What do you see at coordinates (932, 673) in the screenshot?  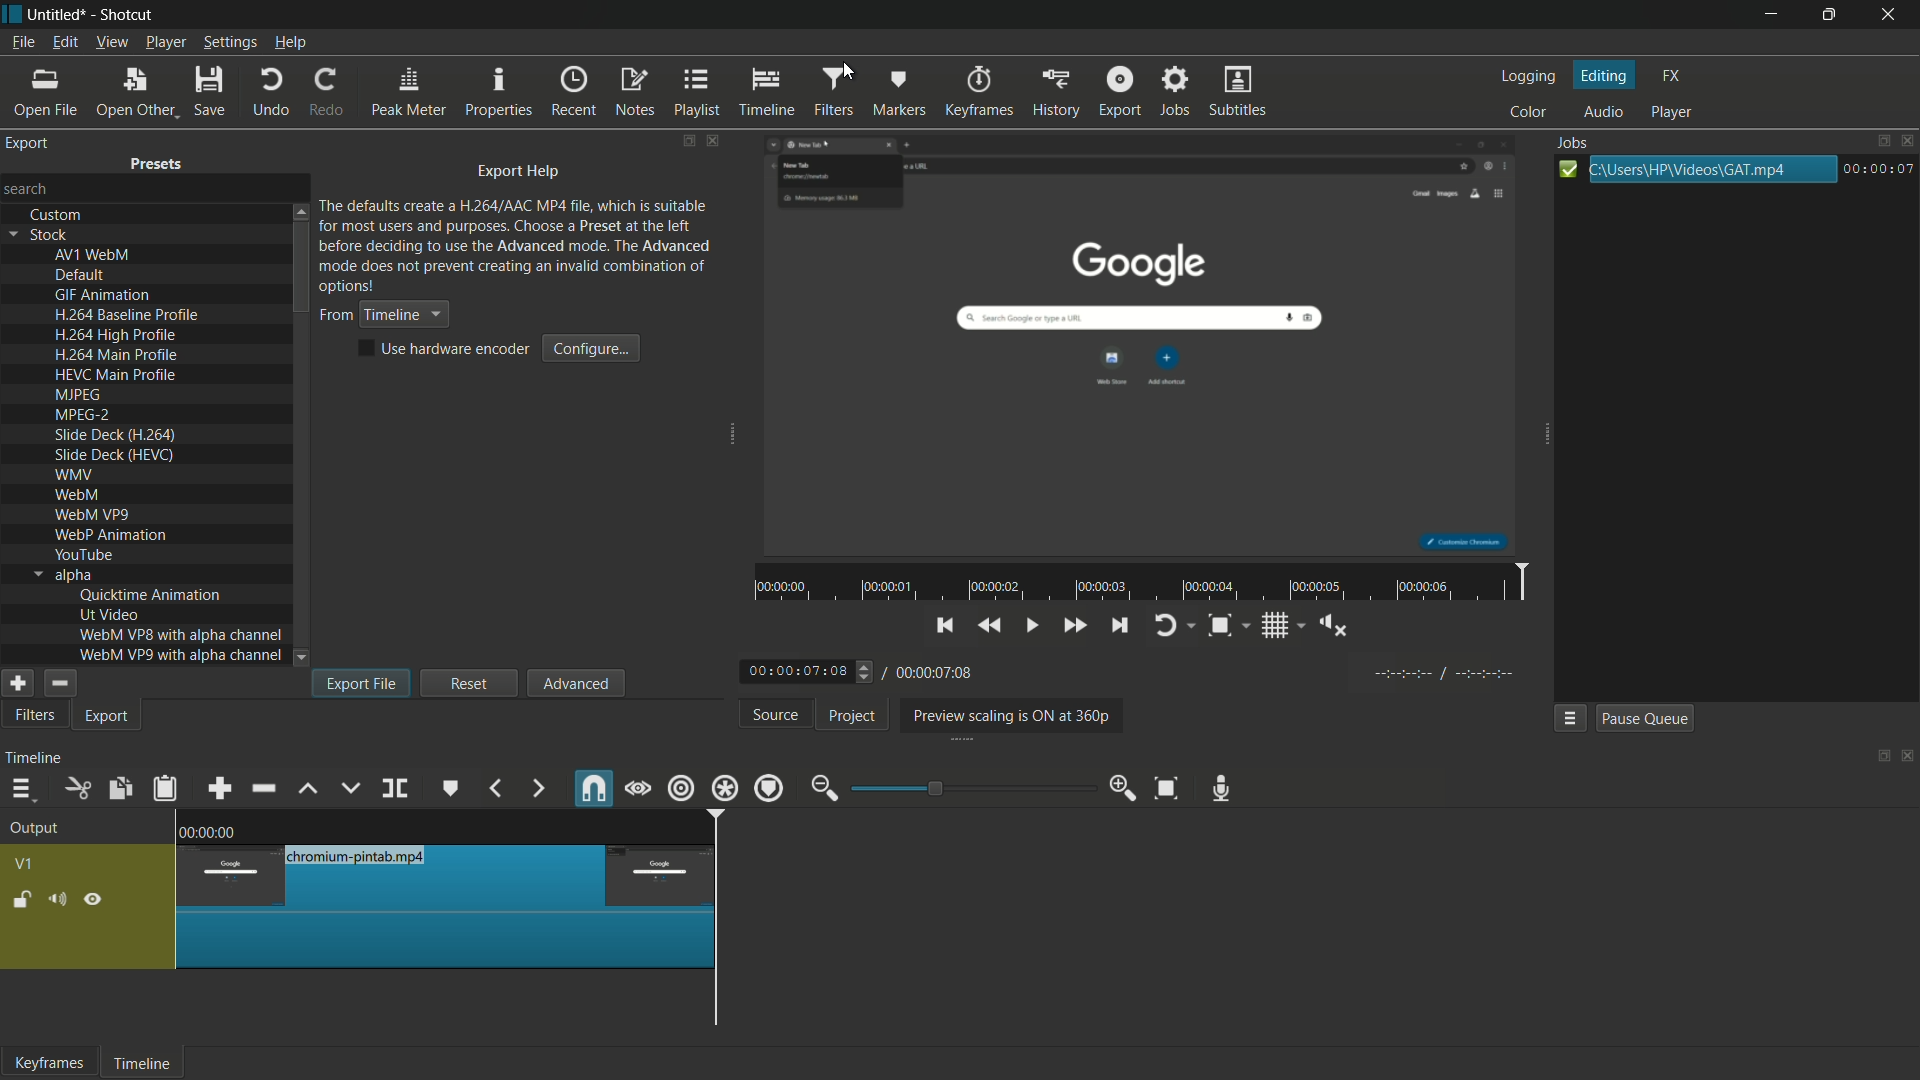 I see `total time` at bounding box center [932, 673].